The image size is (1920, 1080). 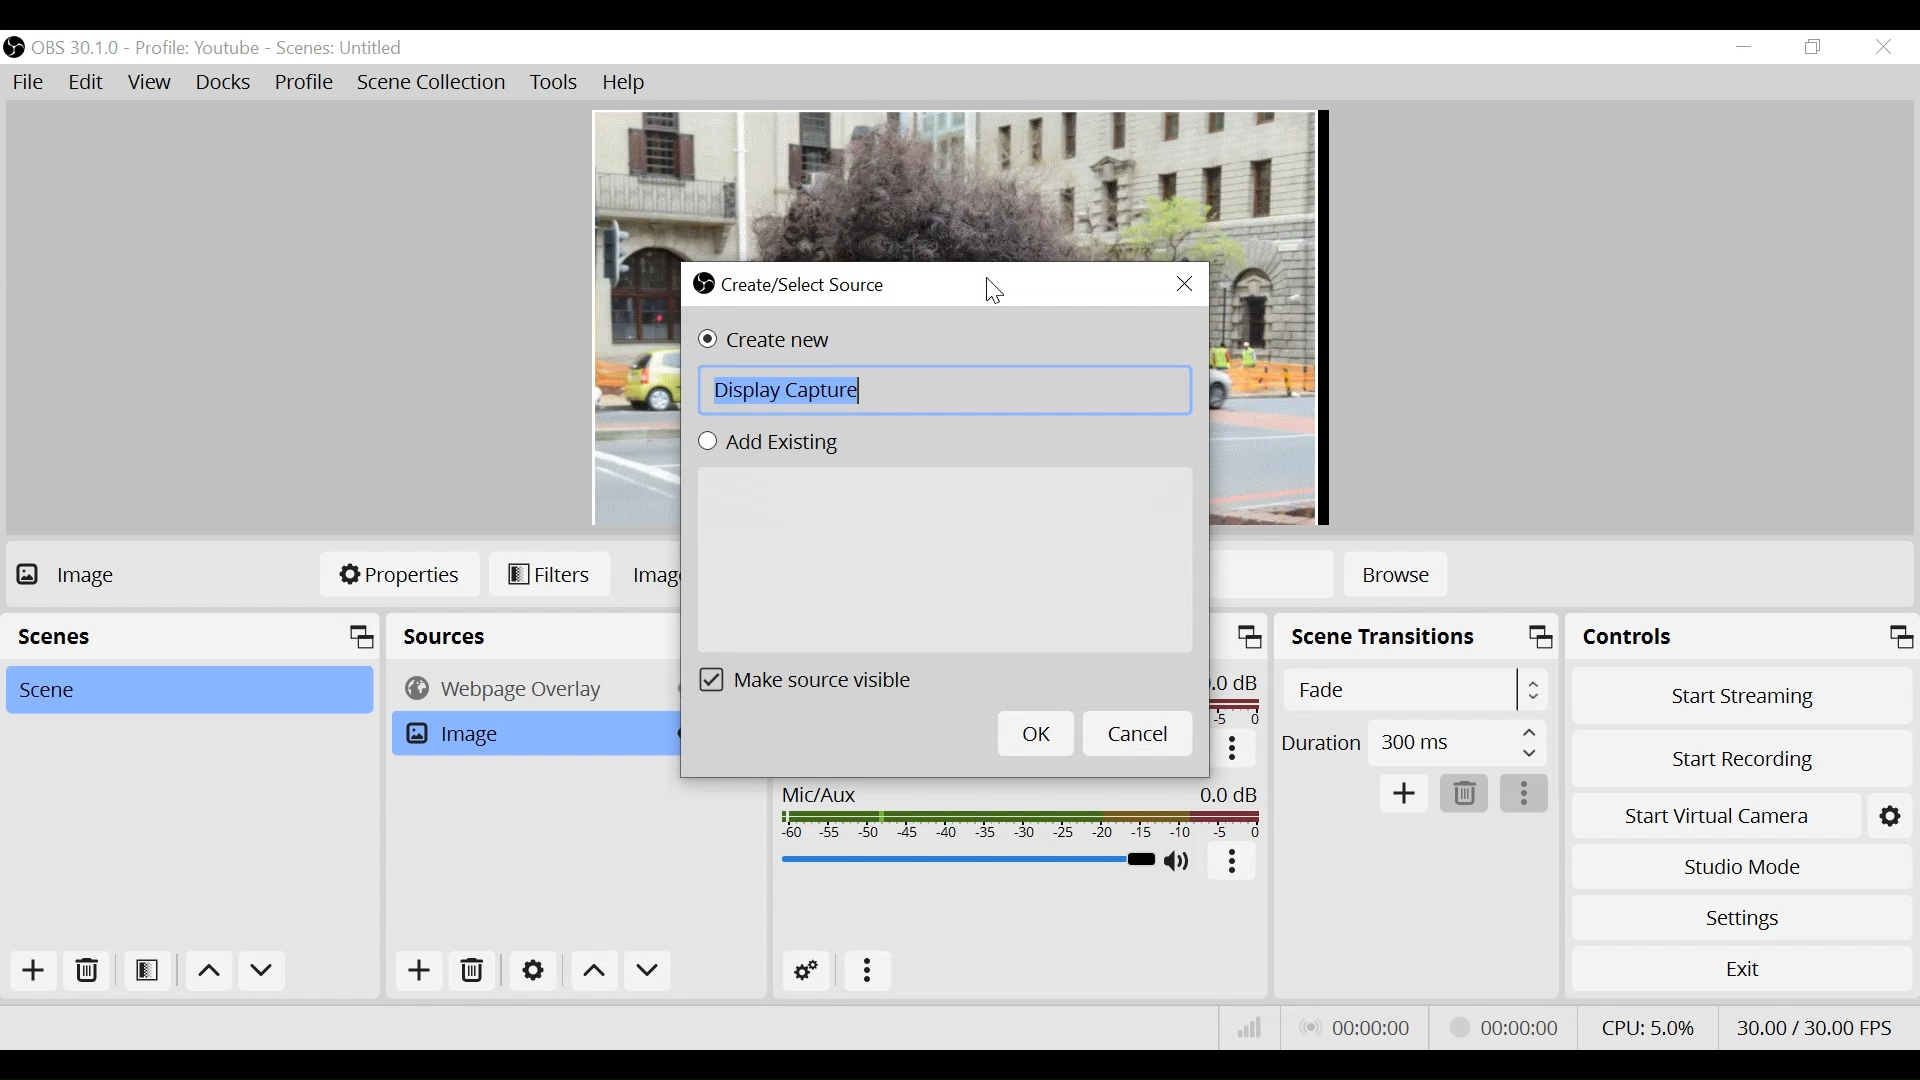 I want to click on Duration, so click(x=1412, y=745).